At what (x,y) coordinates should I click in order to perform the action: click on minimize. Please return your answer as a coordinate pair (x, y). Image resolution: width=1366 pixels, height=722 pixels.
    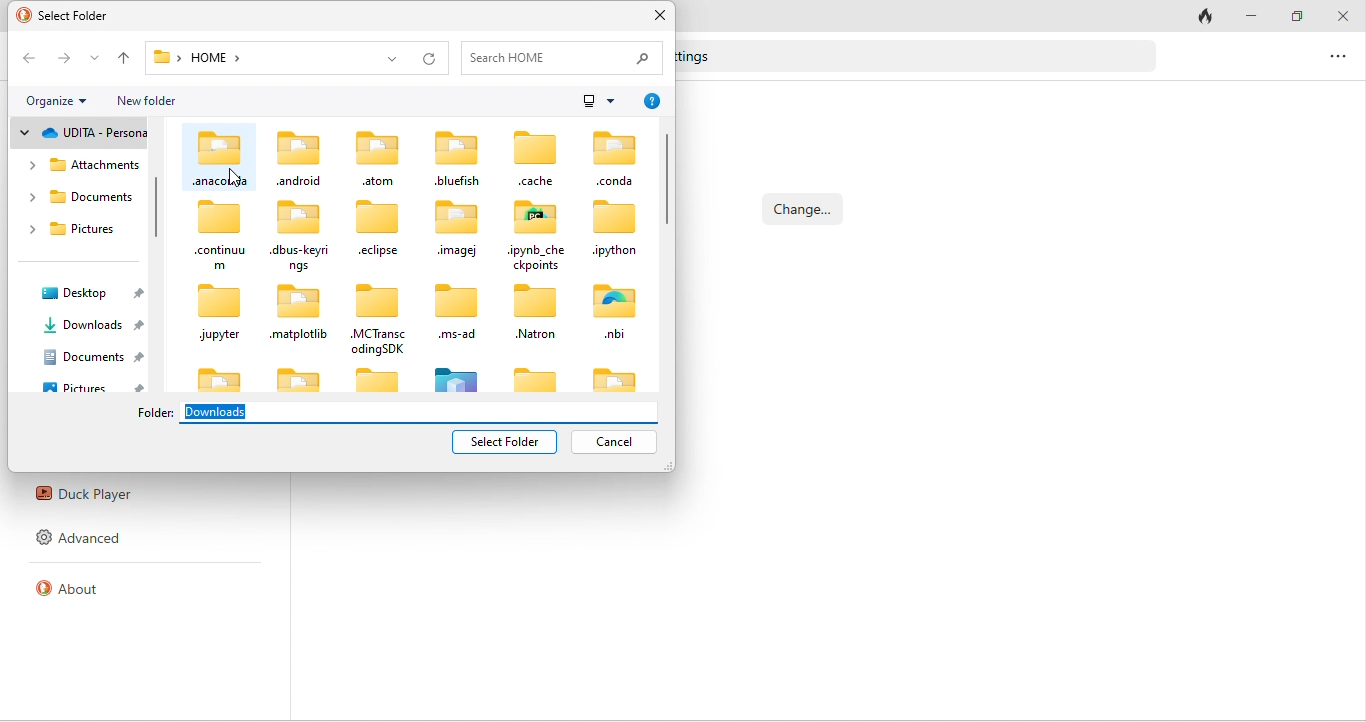
    Looking at the image, I should click on (1252, 15).